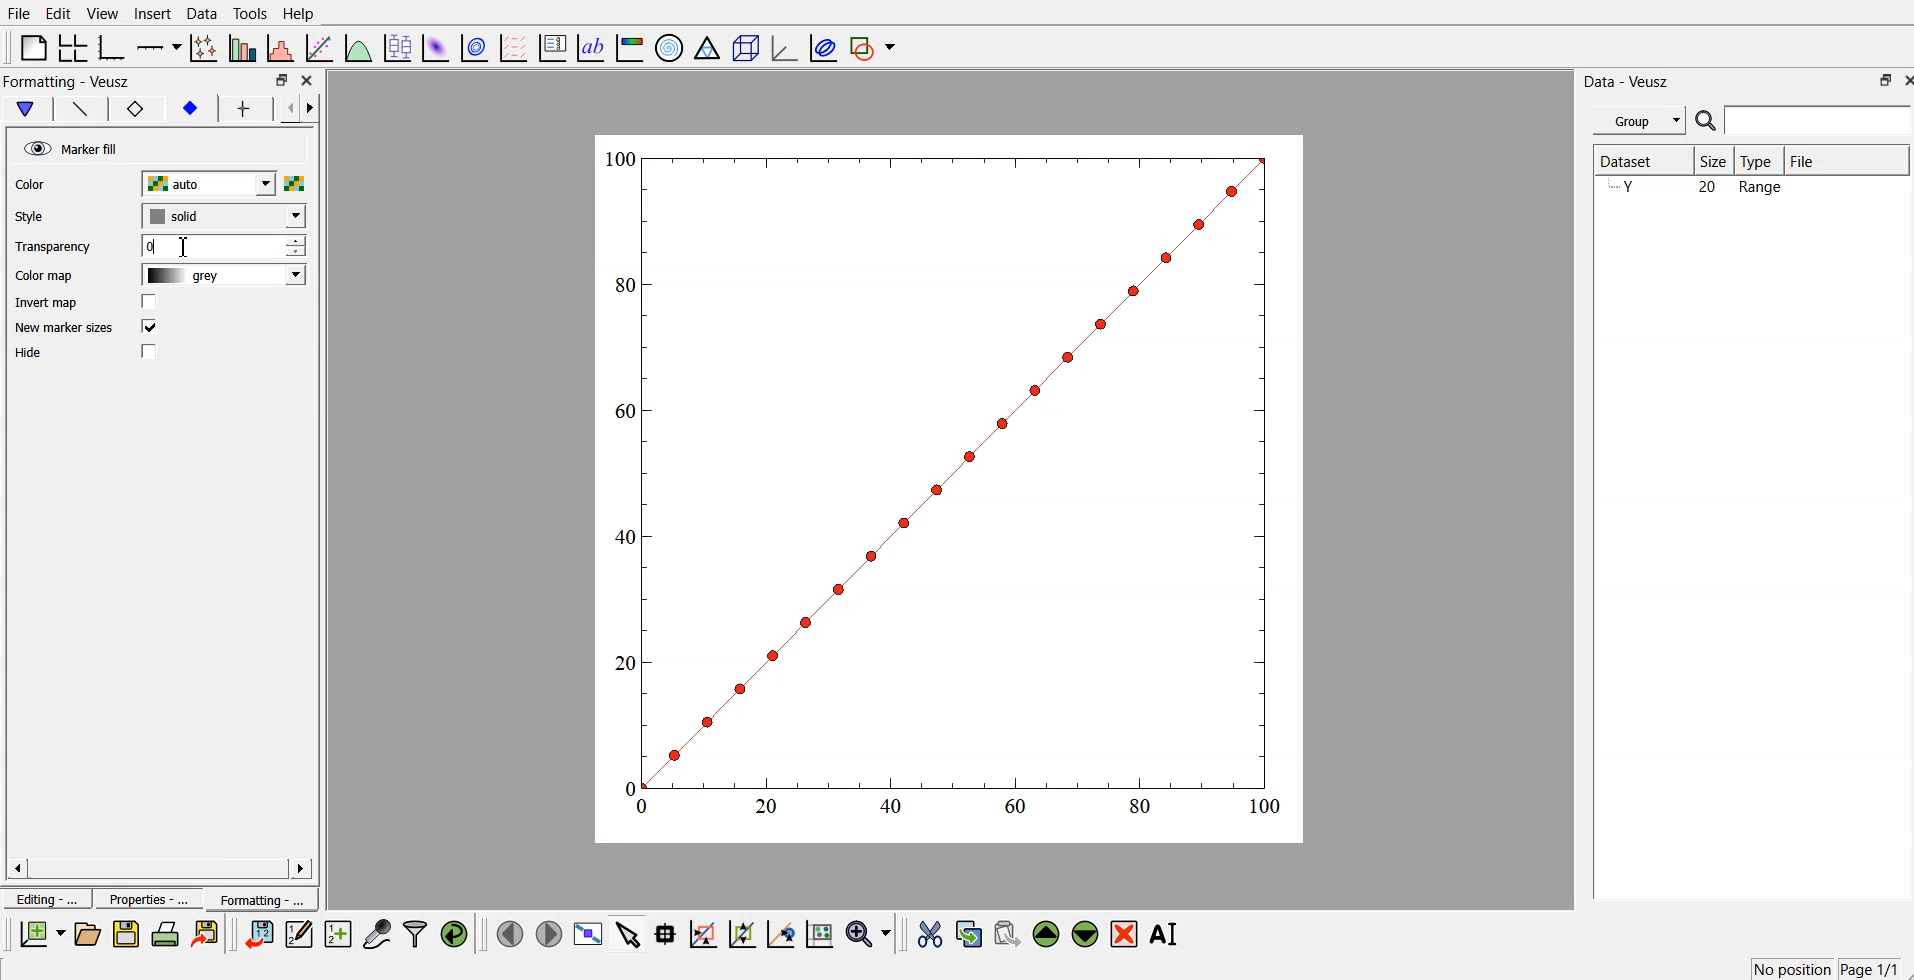 The height and width of the screenshot is (980, 1914). I want to click on read data point on the graph, so click(667, 933).